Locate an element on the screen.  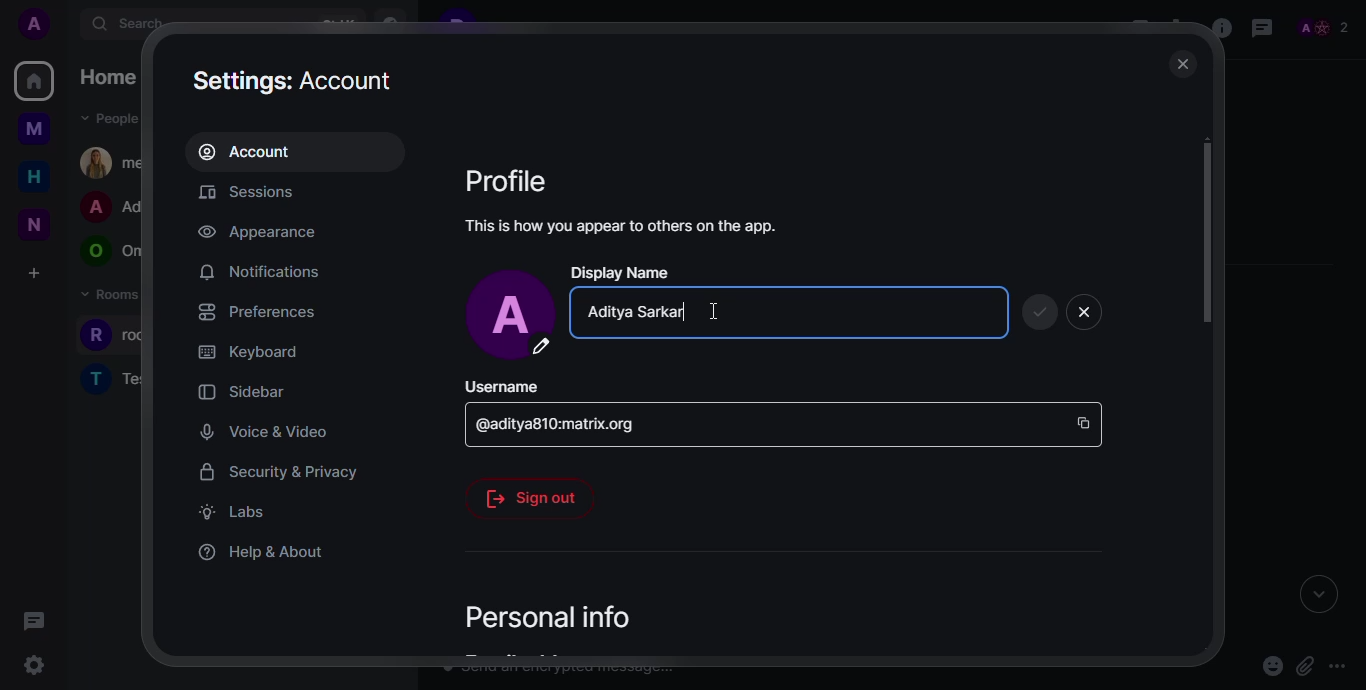
info is located at coordinates (624, 225).